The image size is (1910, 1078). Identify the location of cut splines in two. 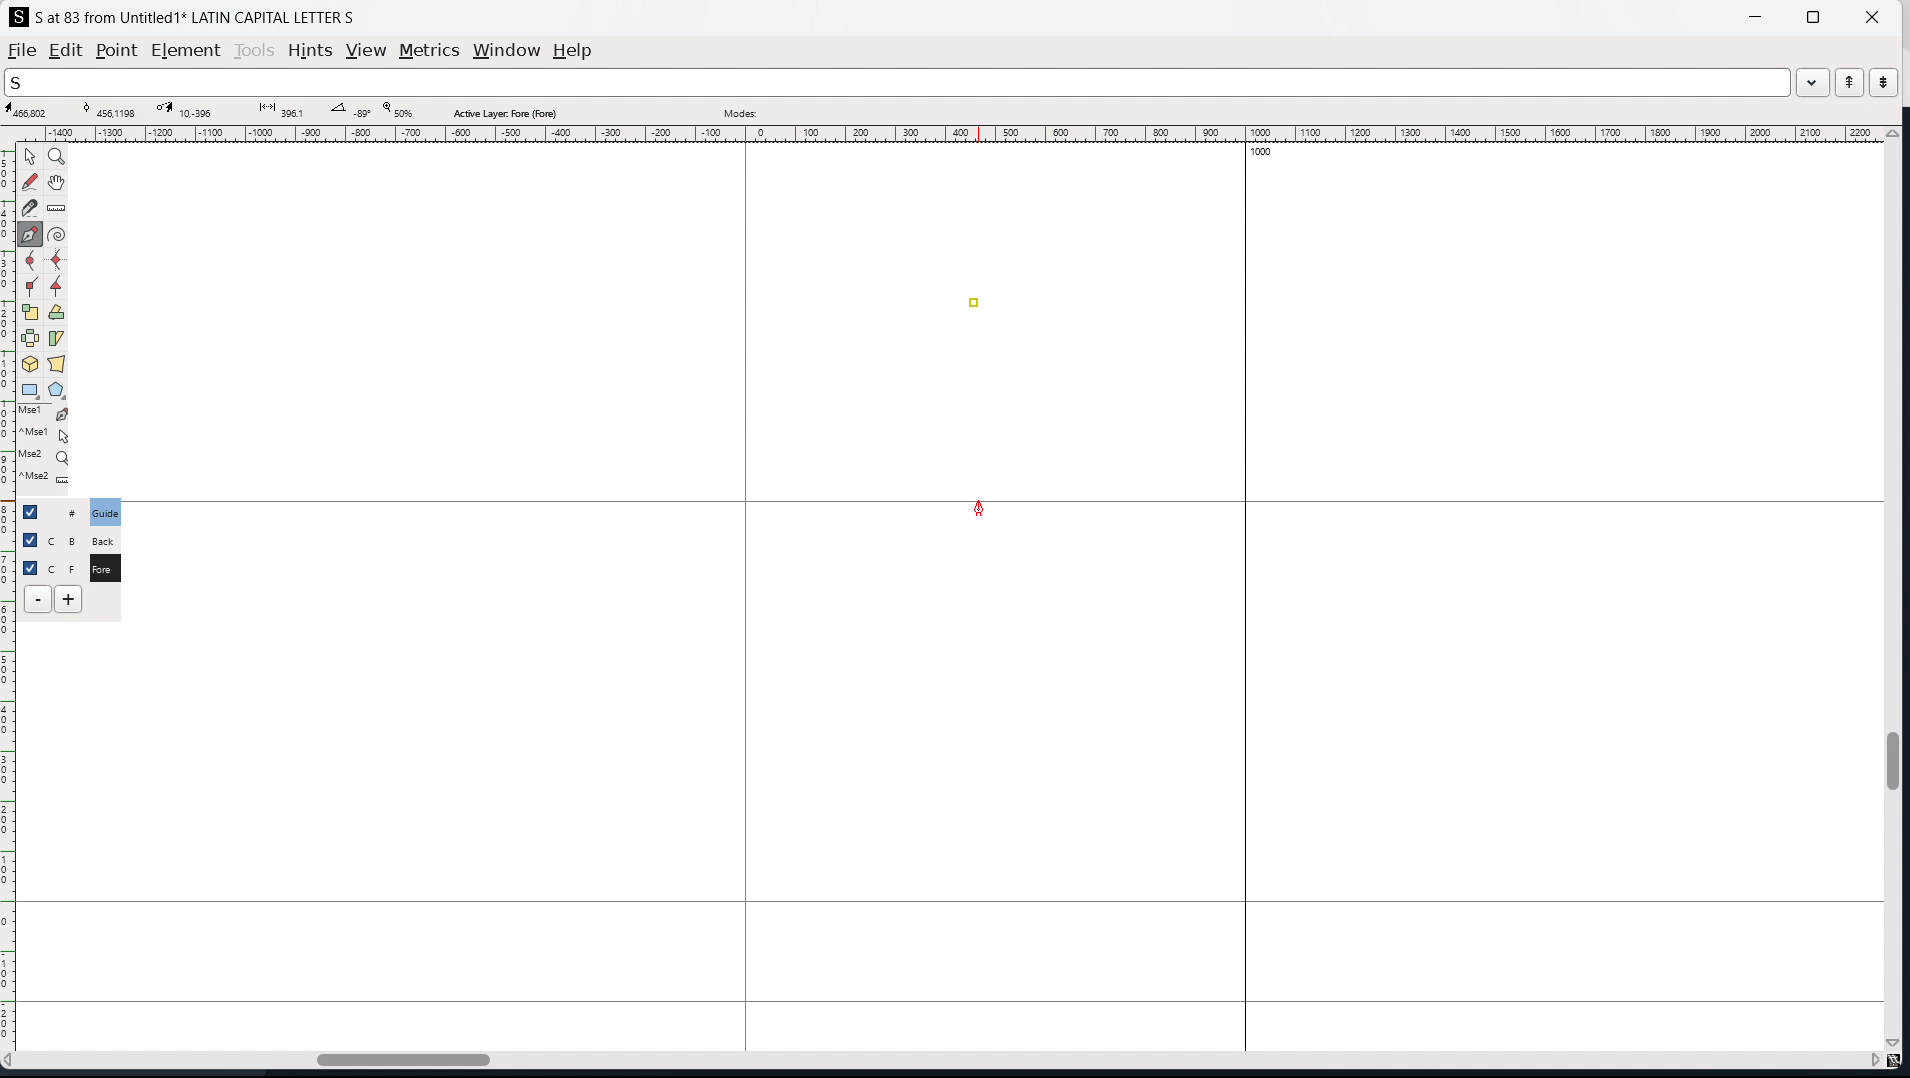
(30, 208).